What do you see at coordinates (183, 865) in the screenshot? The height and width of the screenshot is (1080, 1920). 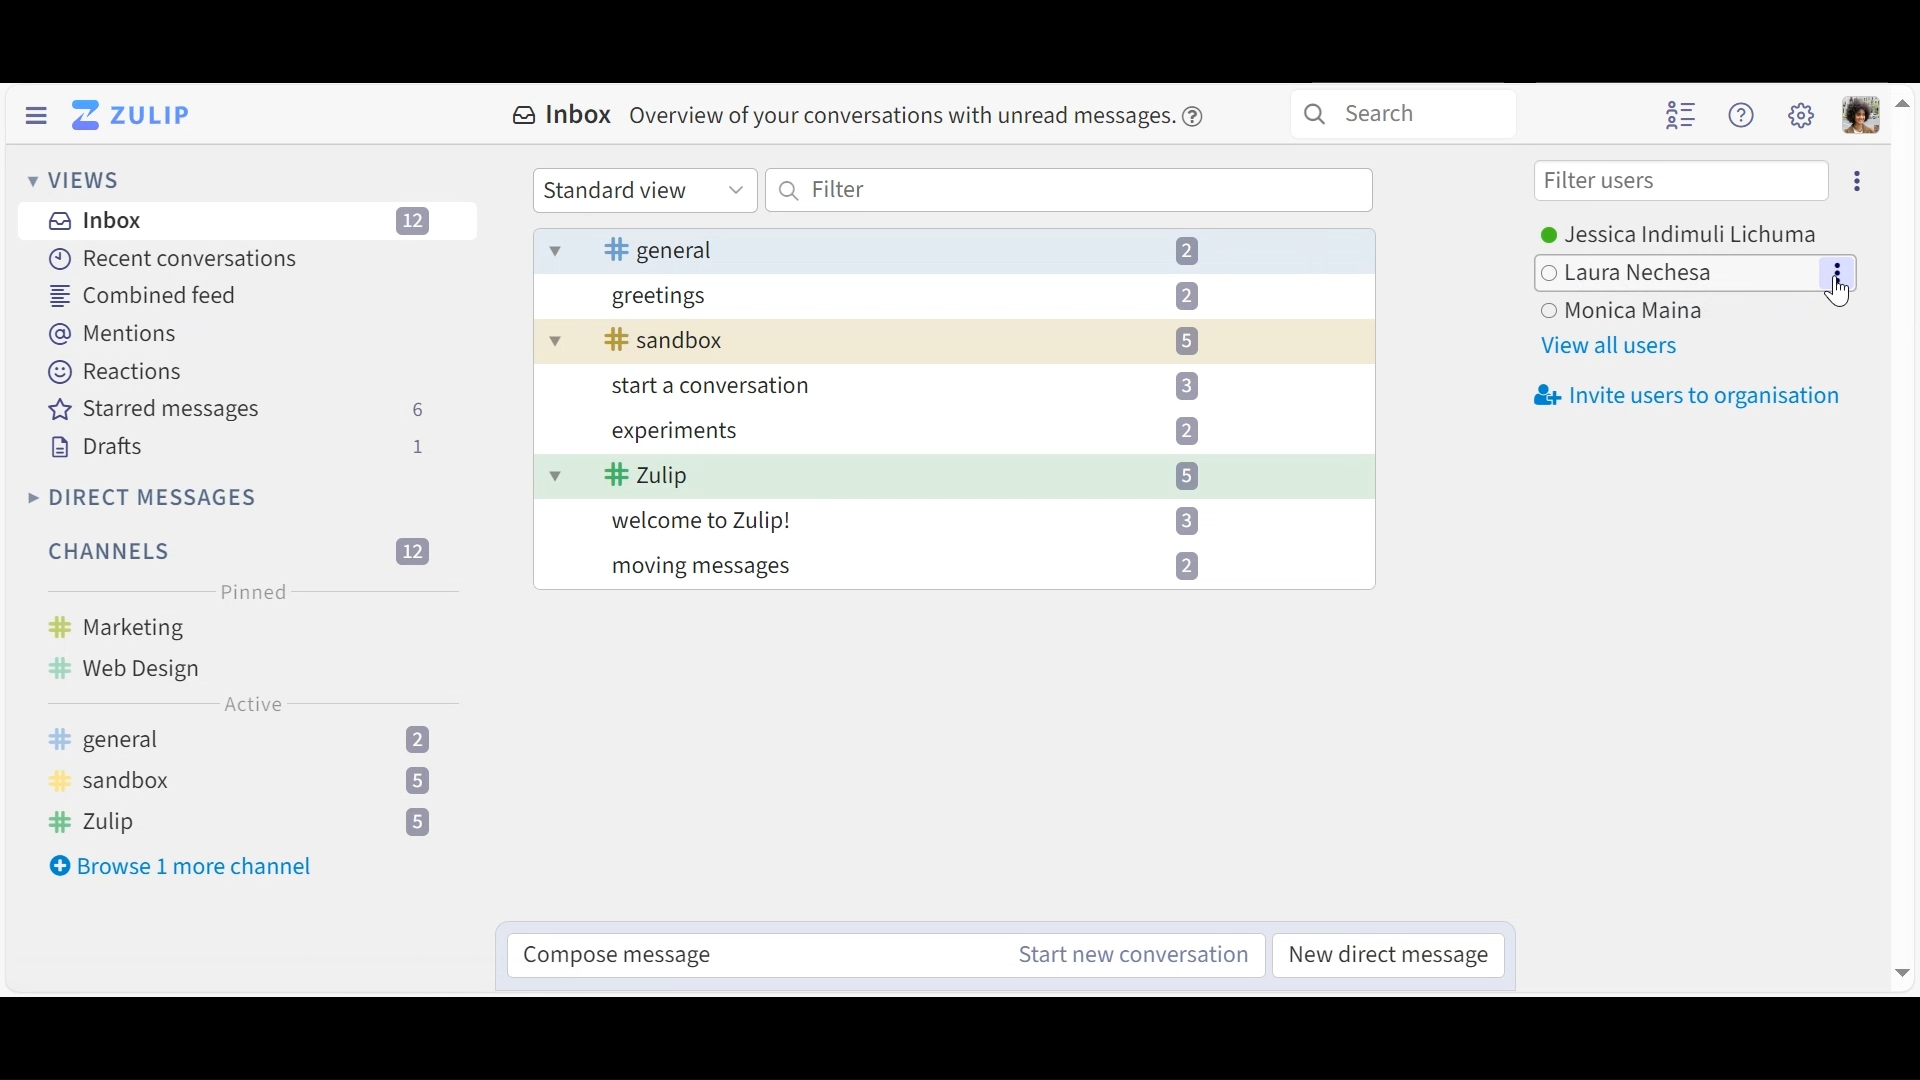 I see `Browse more channel` at bounding box center [183, 865].